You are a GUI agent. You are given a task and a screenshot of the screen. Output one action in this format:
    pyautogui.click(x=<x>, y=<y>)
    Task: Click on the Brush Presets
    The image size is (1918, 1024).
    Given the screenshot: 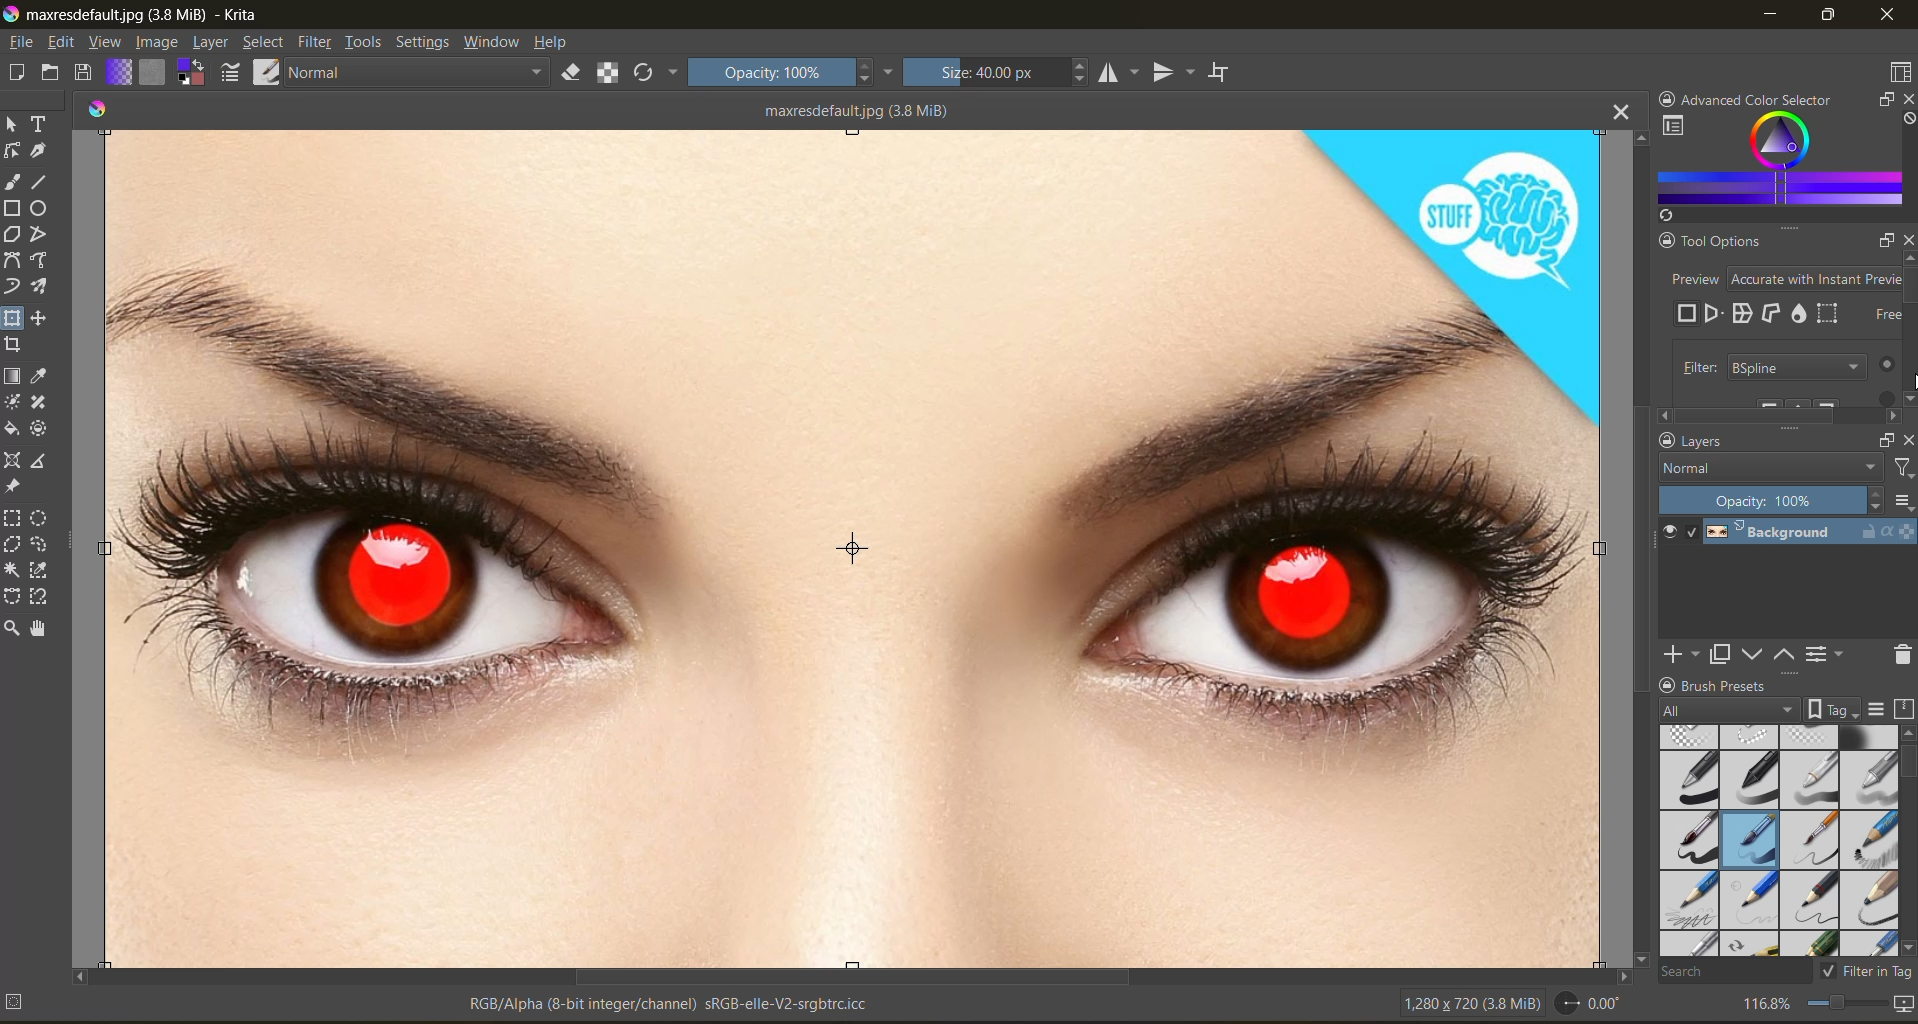 What is the action you would take?
    pyautogui.click(x=1744, y=683)
    